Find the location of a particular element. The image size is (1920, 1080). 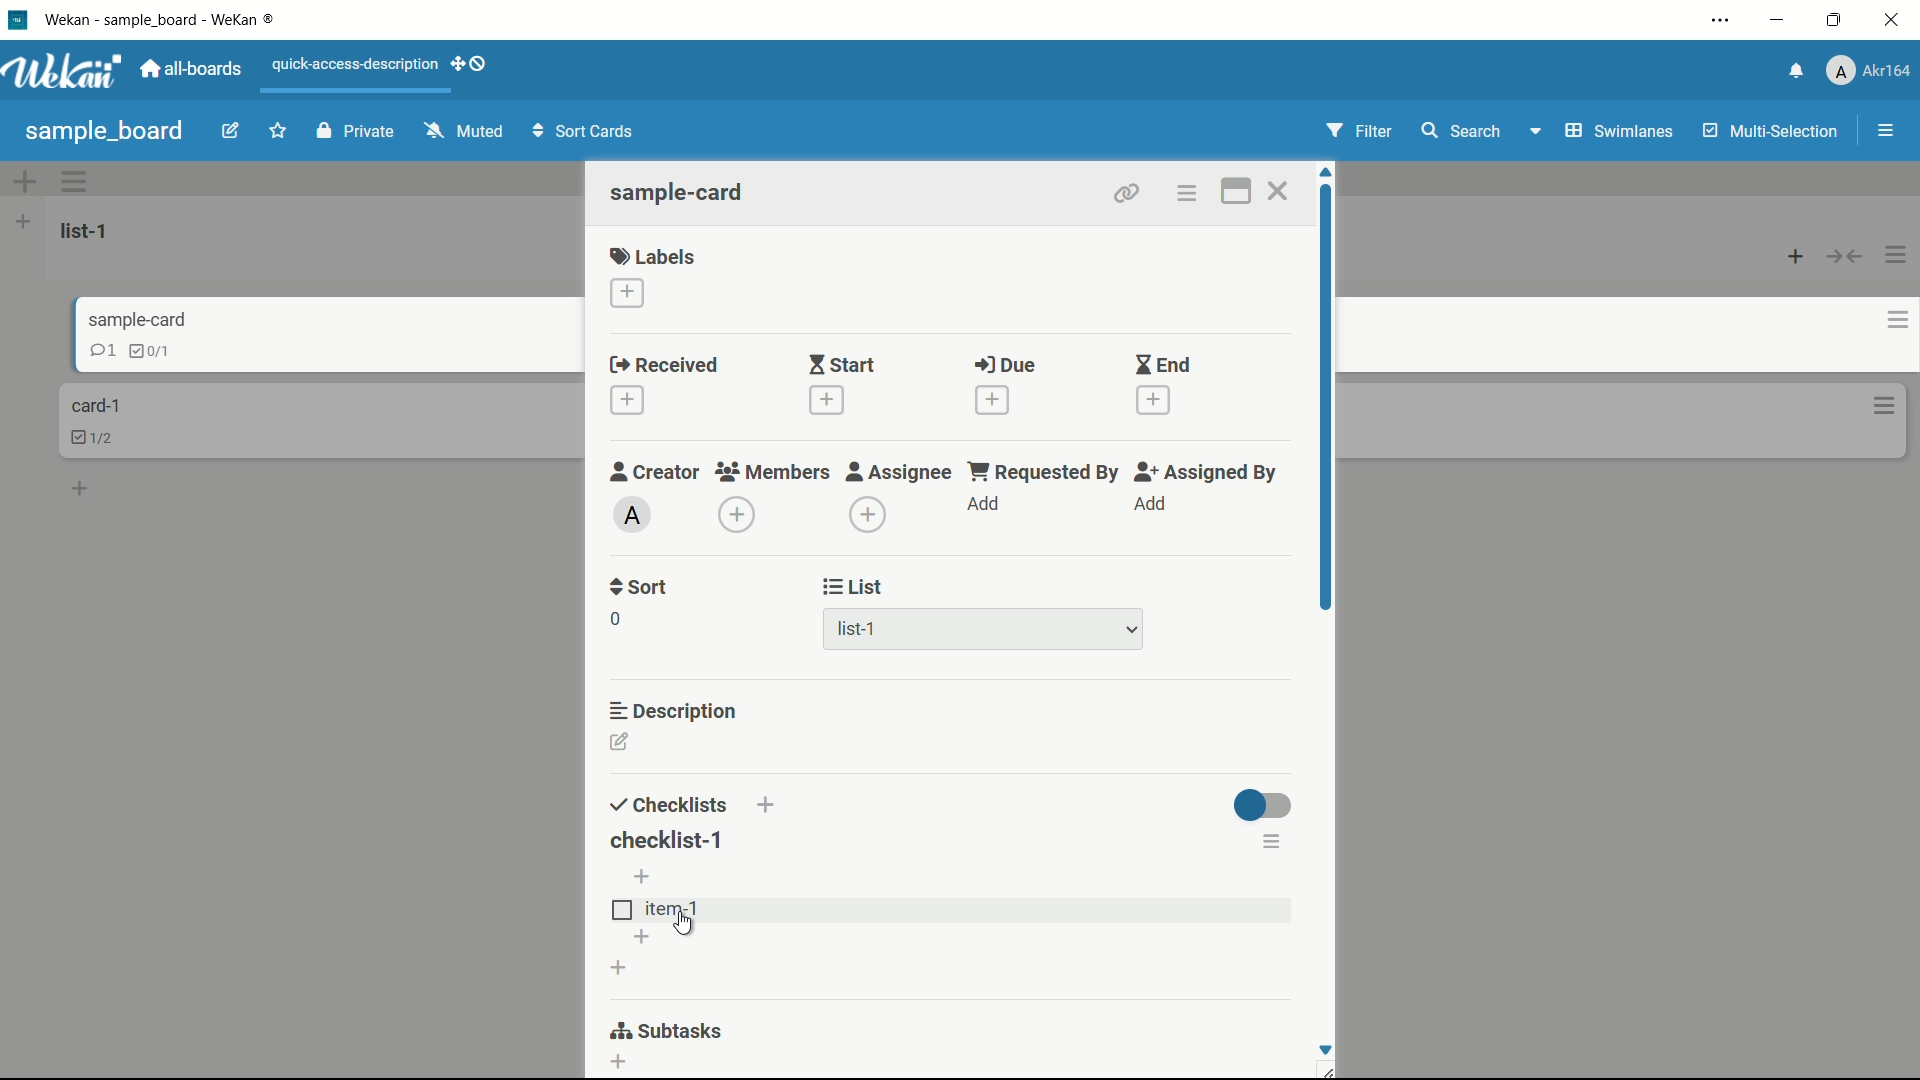

card name is located at coordinates (679, 191).